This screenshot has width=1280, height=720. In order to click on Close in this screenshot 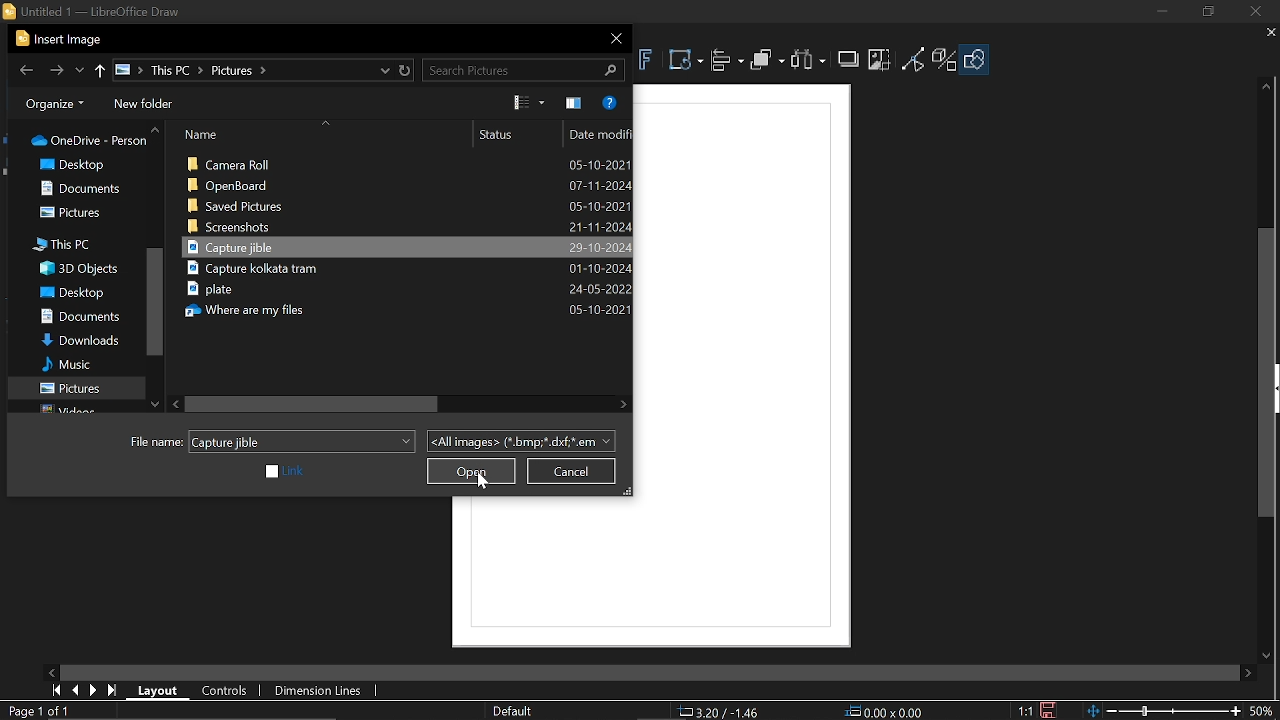, I will do `click(1253, 13)`.